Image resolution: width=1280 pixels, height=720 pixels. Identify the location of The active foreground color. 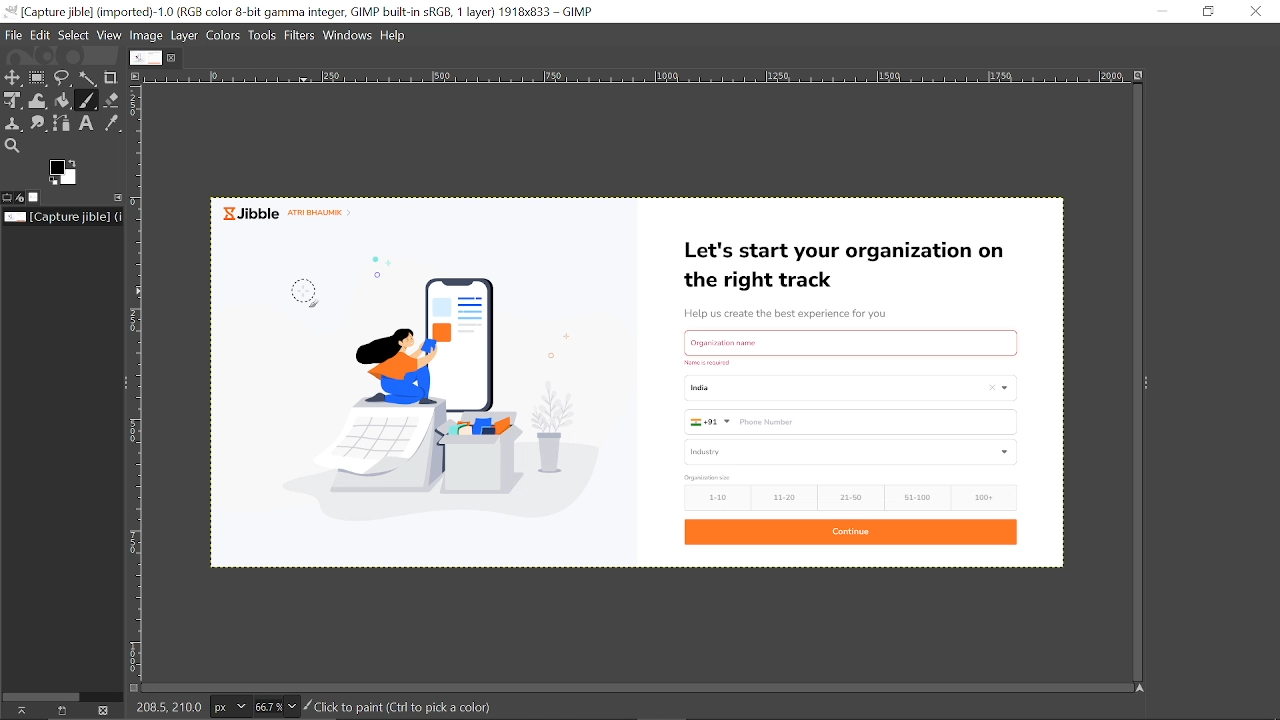
(63, 172).